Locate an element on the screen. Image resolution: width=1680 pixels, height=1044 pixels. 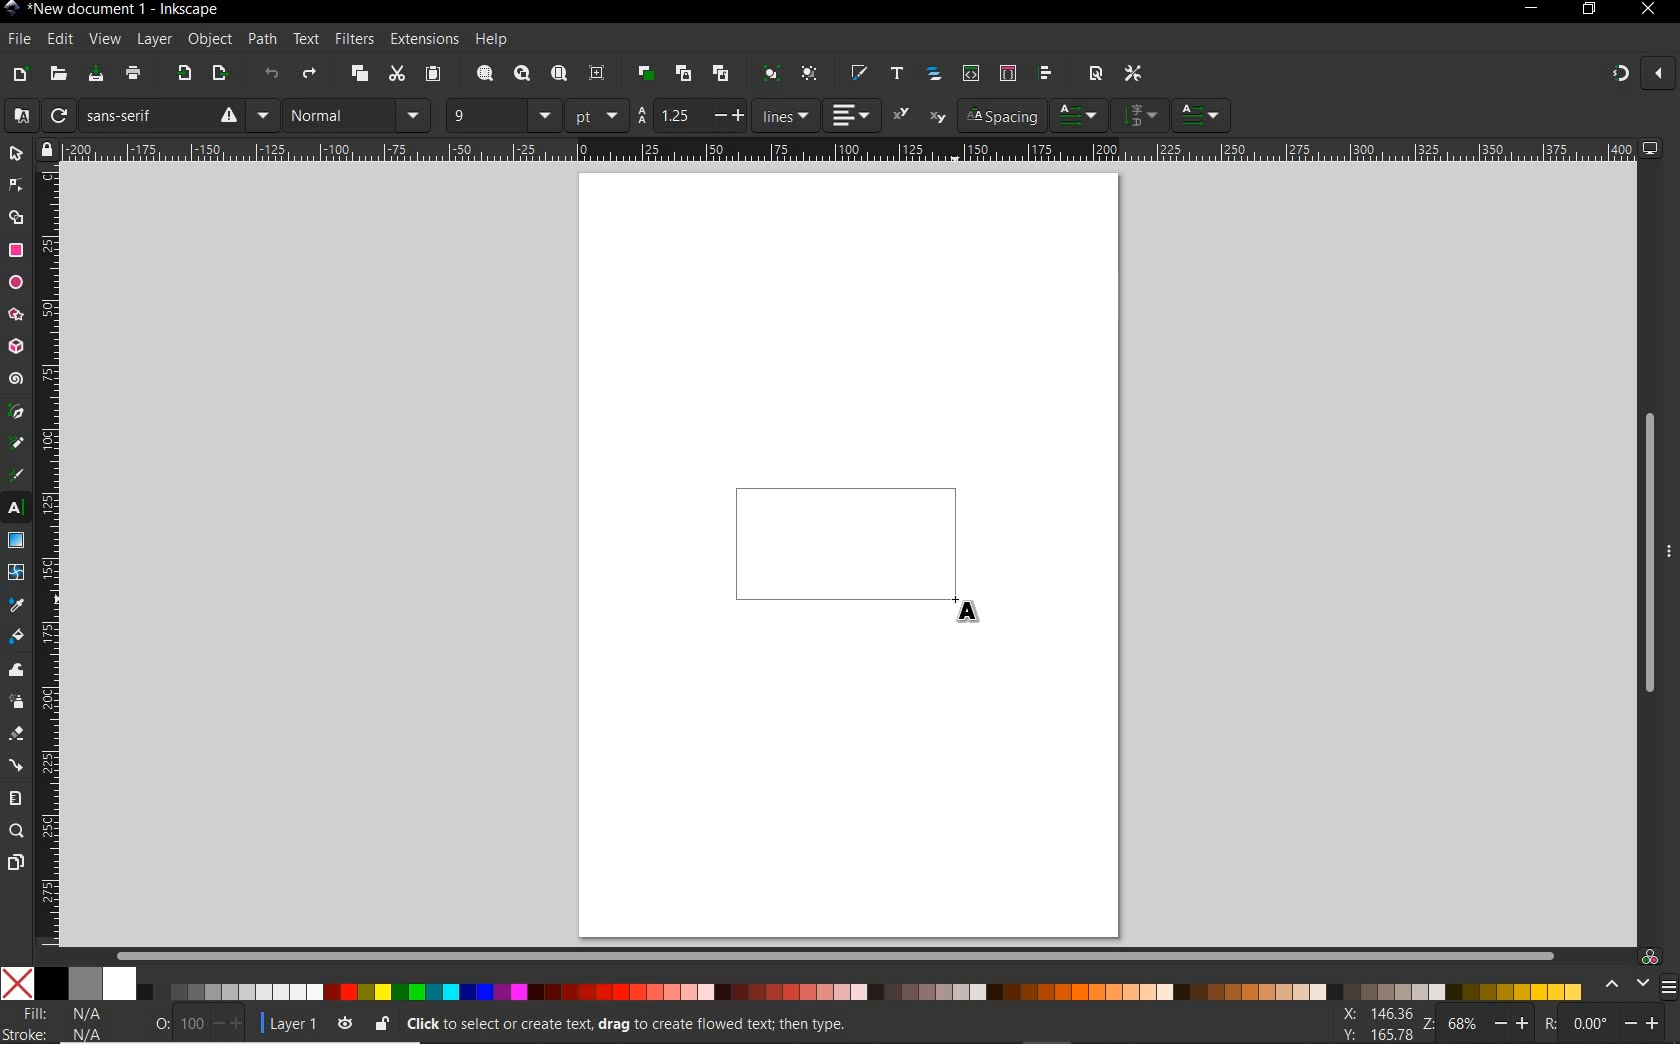
layer1 is located at coordinates (287, 1020).